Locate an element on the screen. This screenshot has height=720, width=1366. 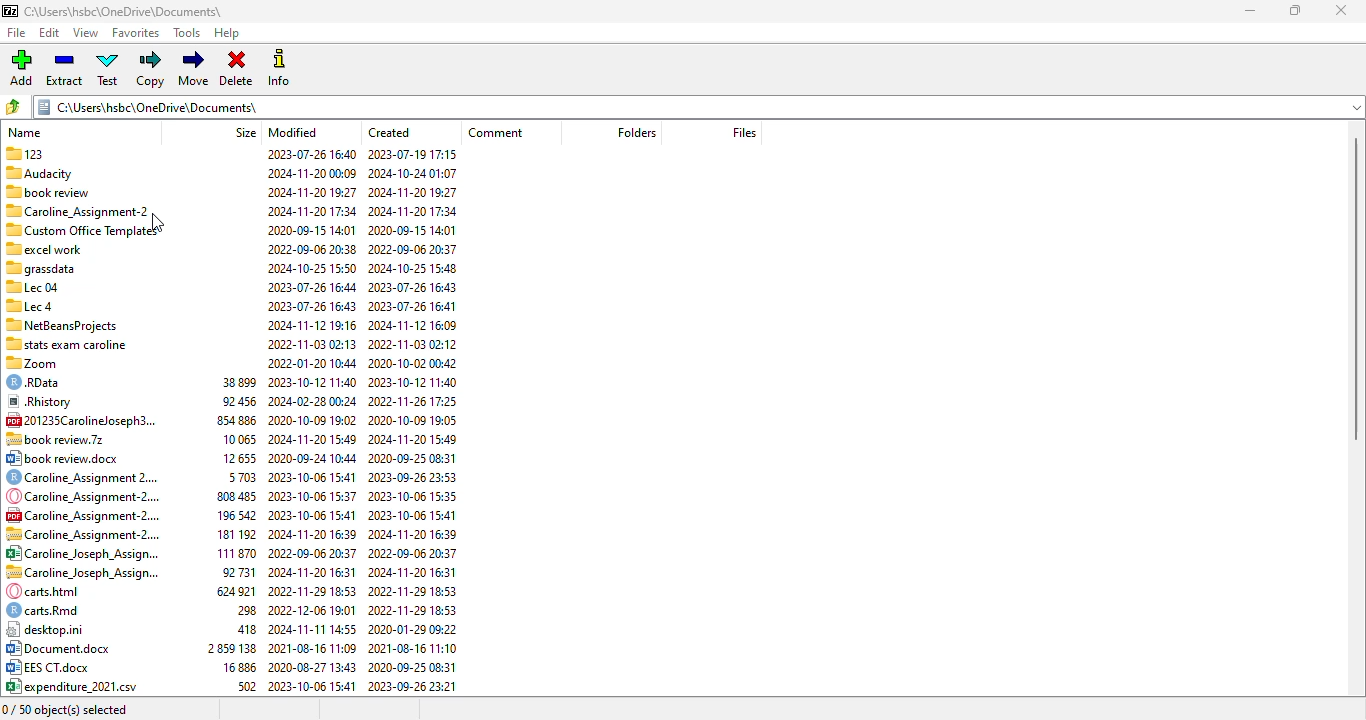
view is located at coordinates (87, 33).